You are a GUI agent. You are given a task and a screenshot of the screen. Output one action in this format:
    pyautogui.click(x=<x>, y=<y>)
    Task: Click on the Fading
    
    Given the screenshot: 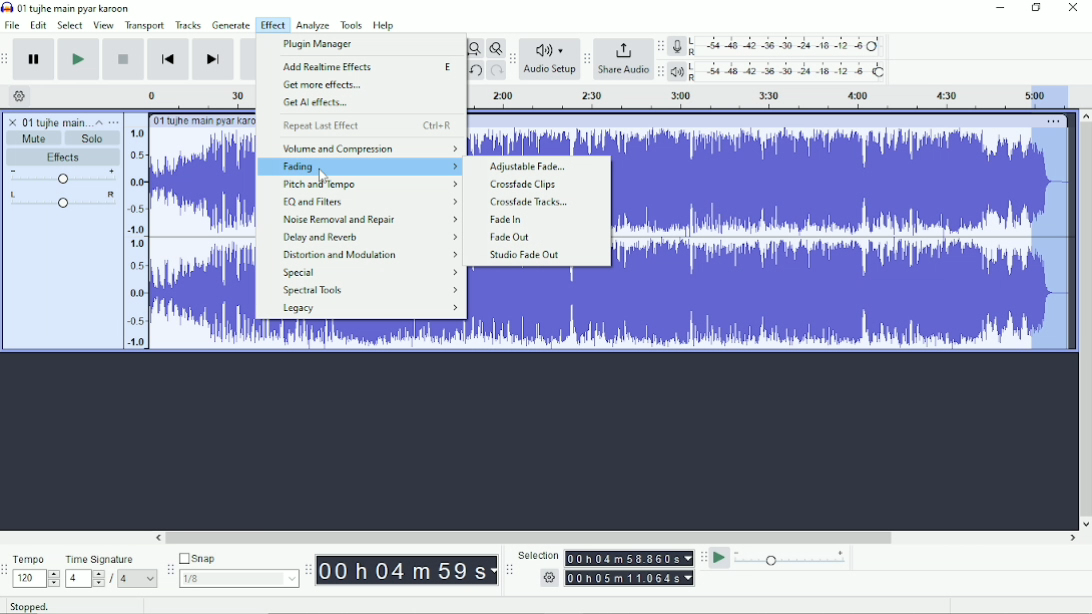 What is the action you would take?
    pyautogui.click(x=367, y=167)
    